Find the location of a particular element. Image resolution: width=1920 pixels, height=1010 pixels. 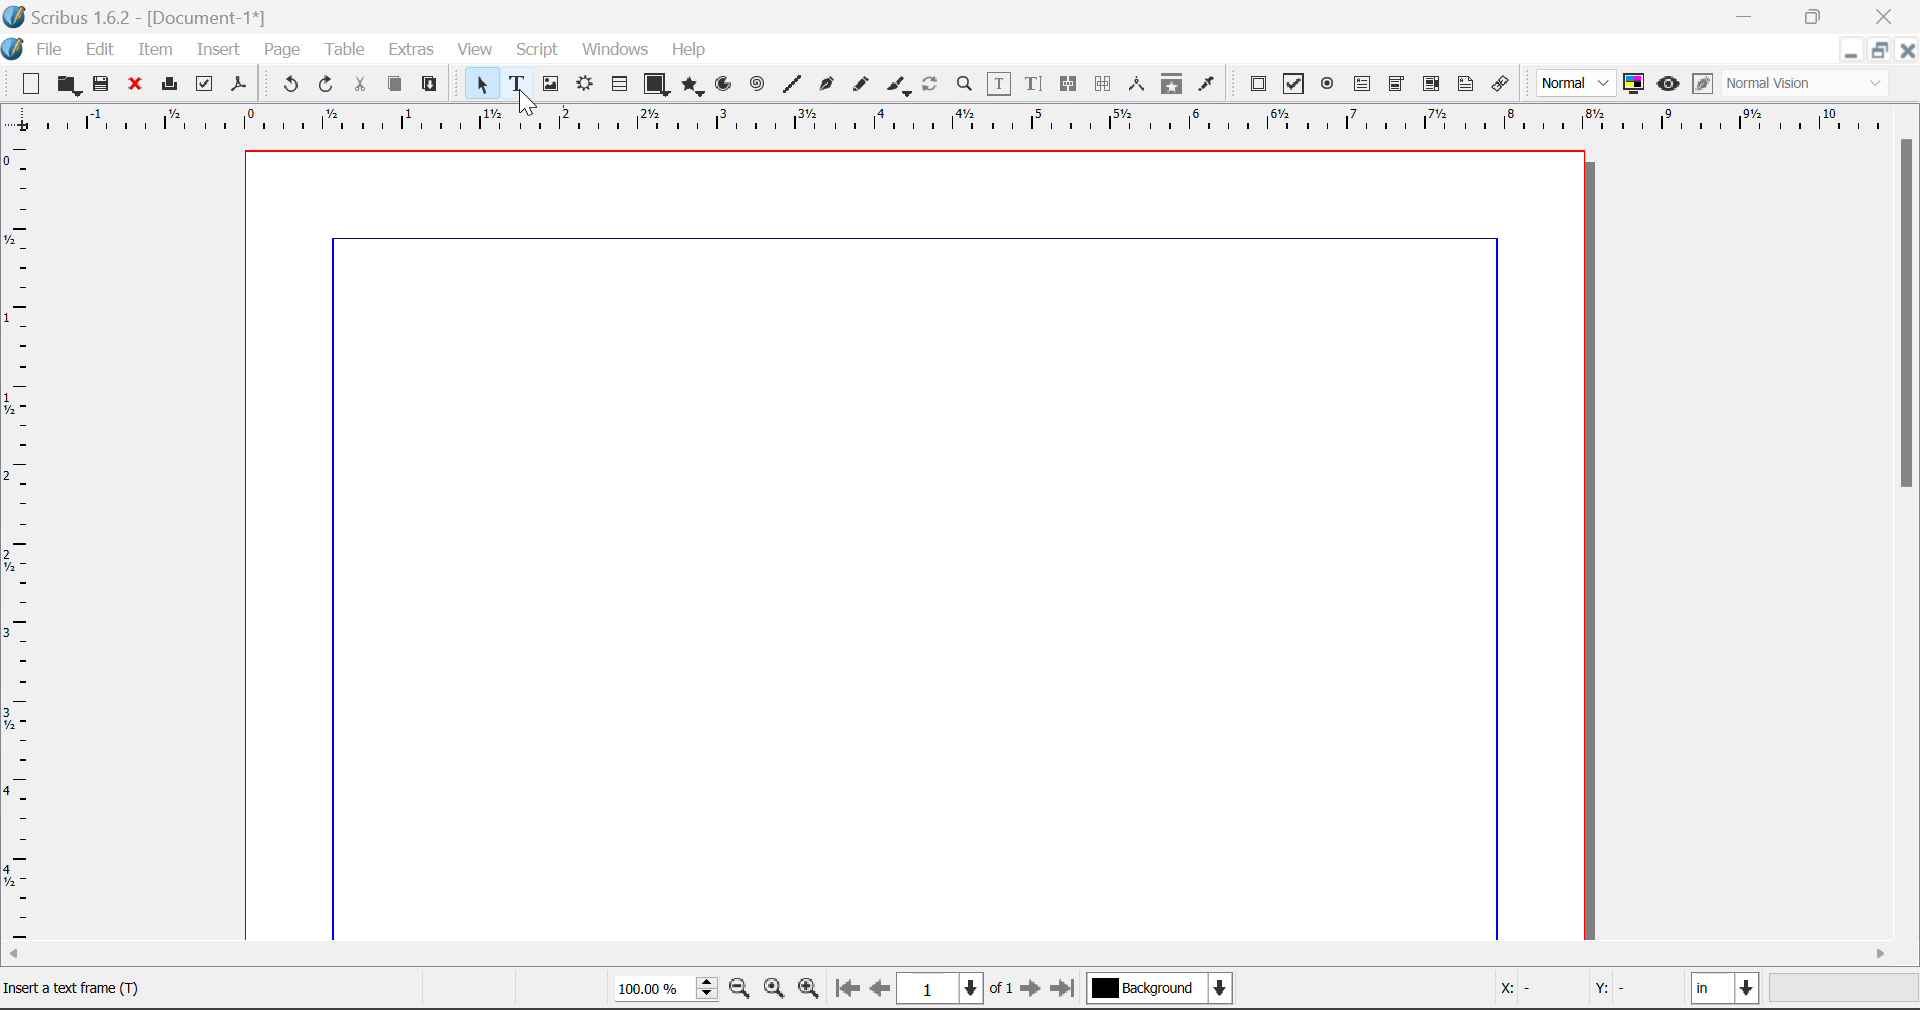

Select is located at coordinates (479, 84).